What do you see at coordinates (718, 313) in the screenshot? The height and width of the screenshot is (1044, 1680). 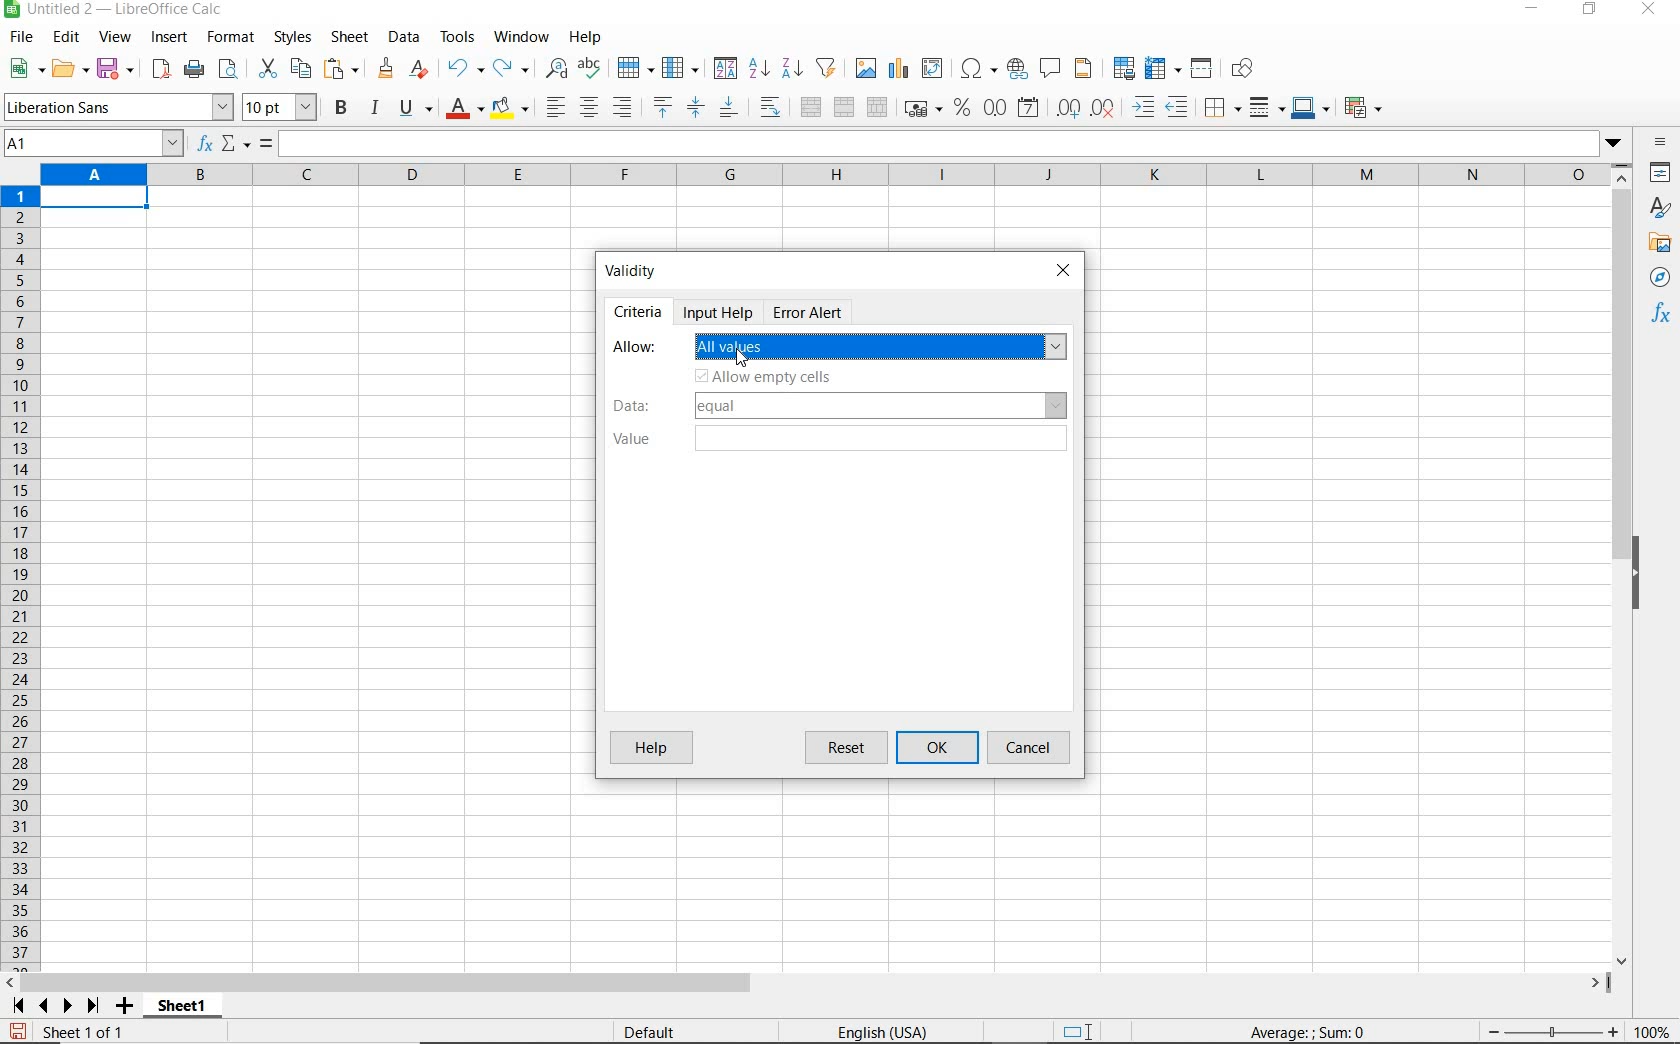 I see `input help` at bounding box center [718, 313].